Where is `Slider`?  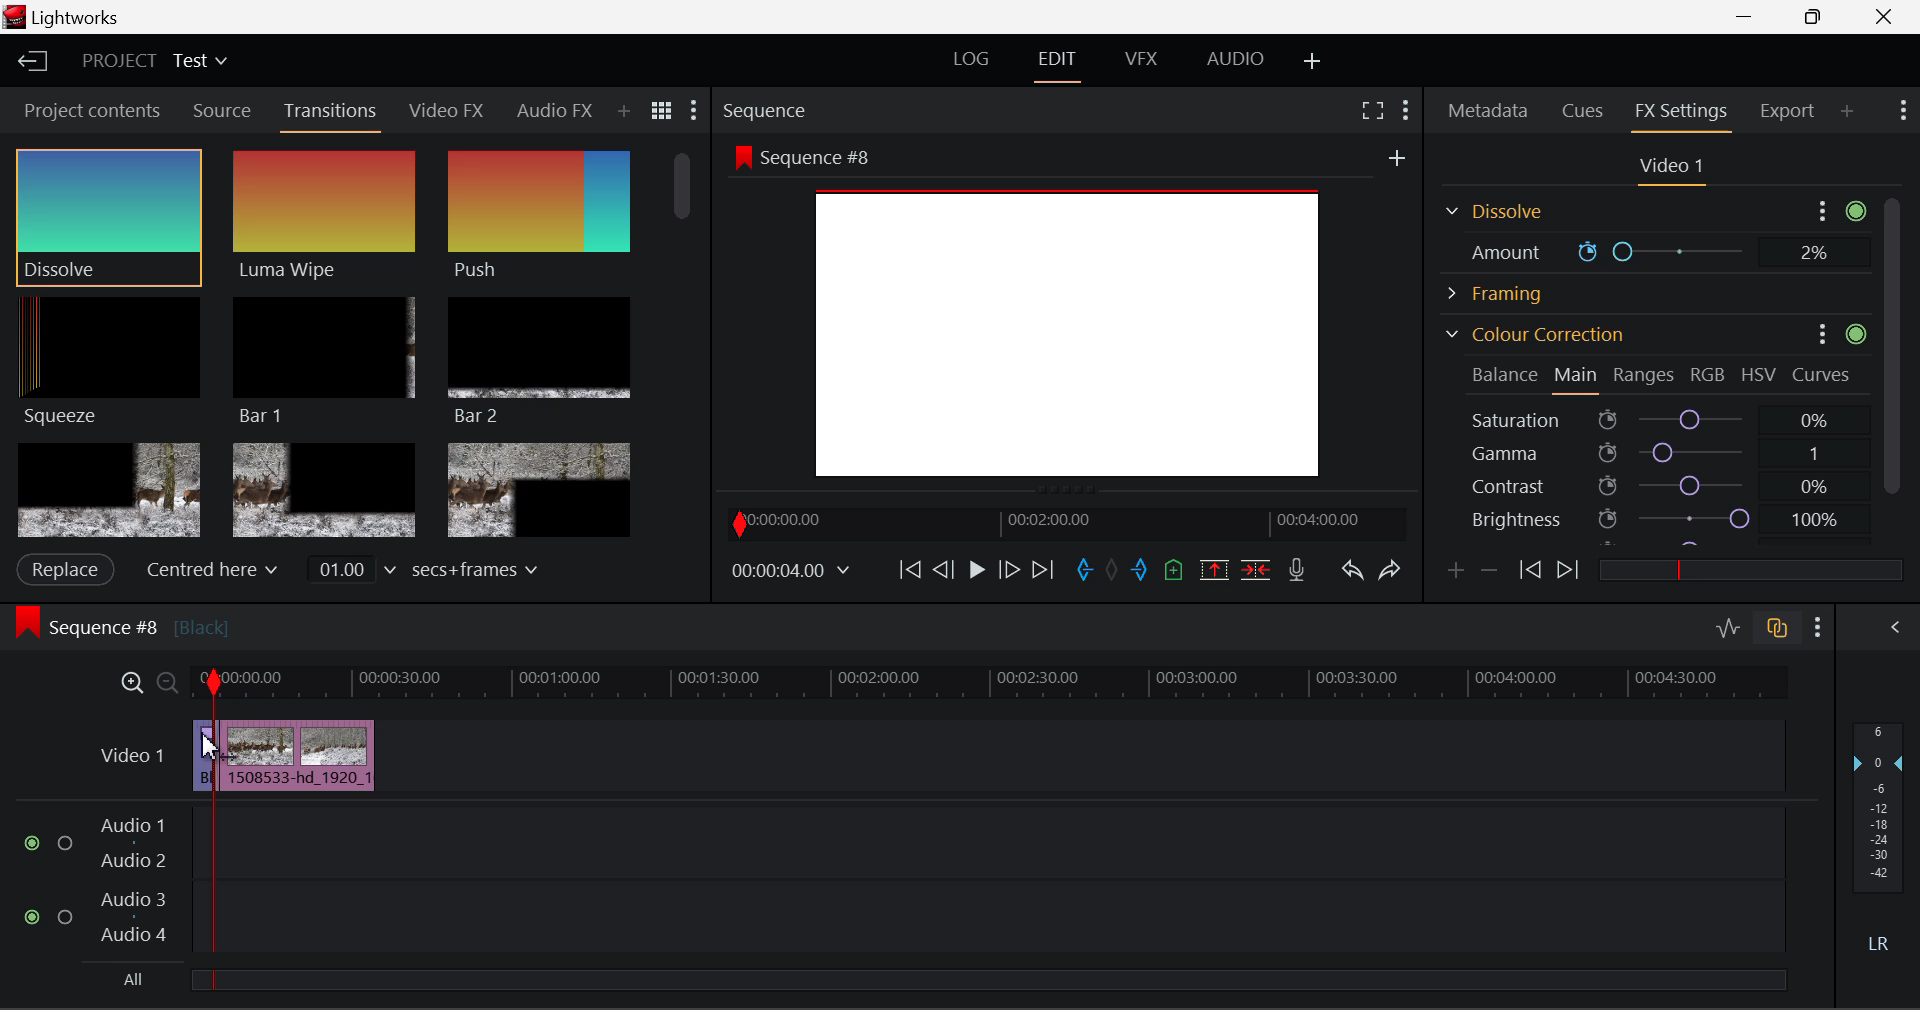 Slider is located at coordinates (681, 193).